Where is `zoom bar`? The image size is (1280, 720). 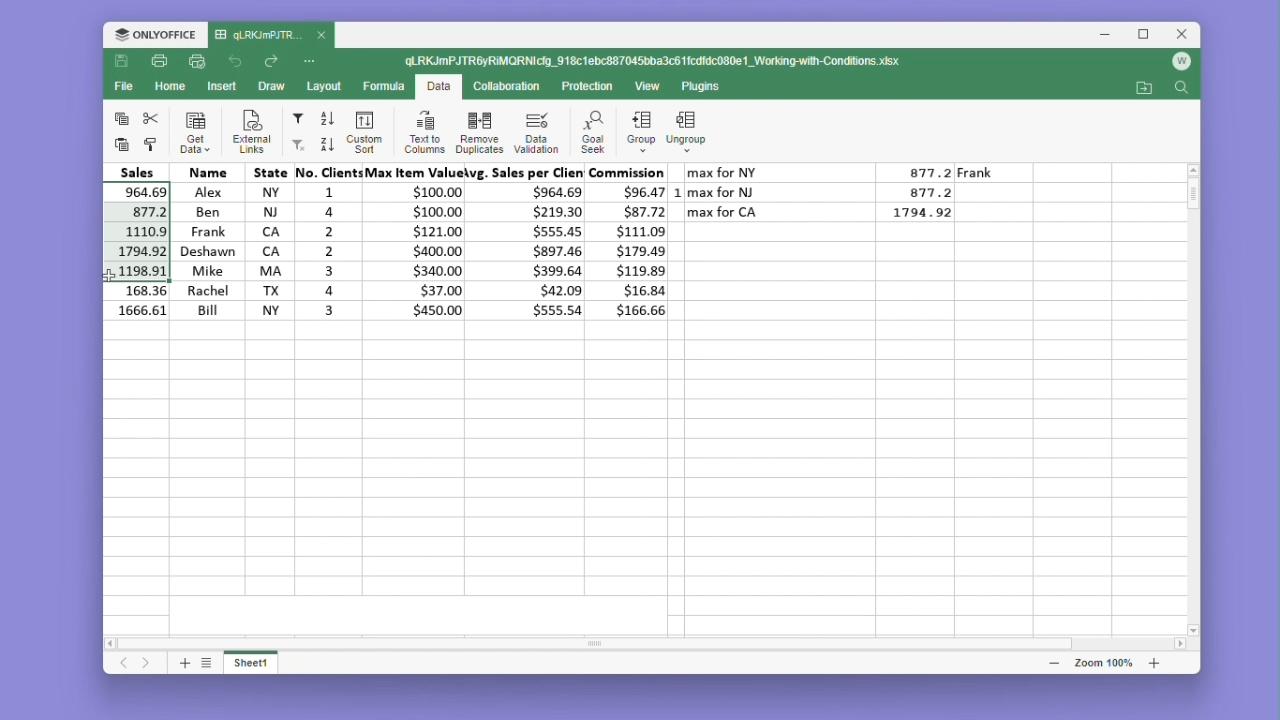
zoom bar is located at coordinates (1102, 662).